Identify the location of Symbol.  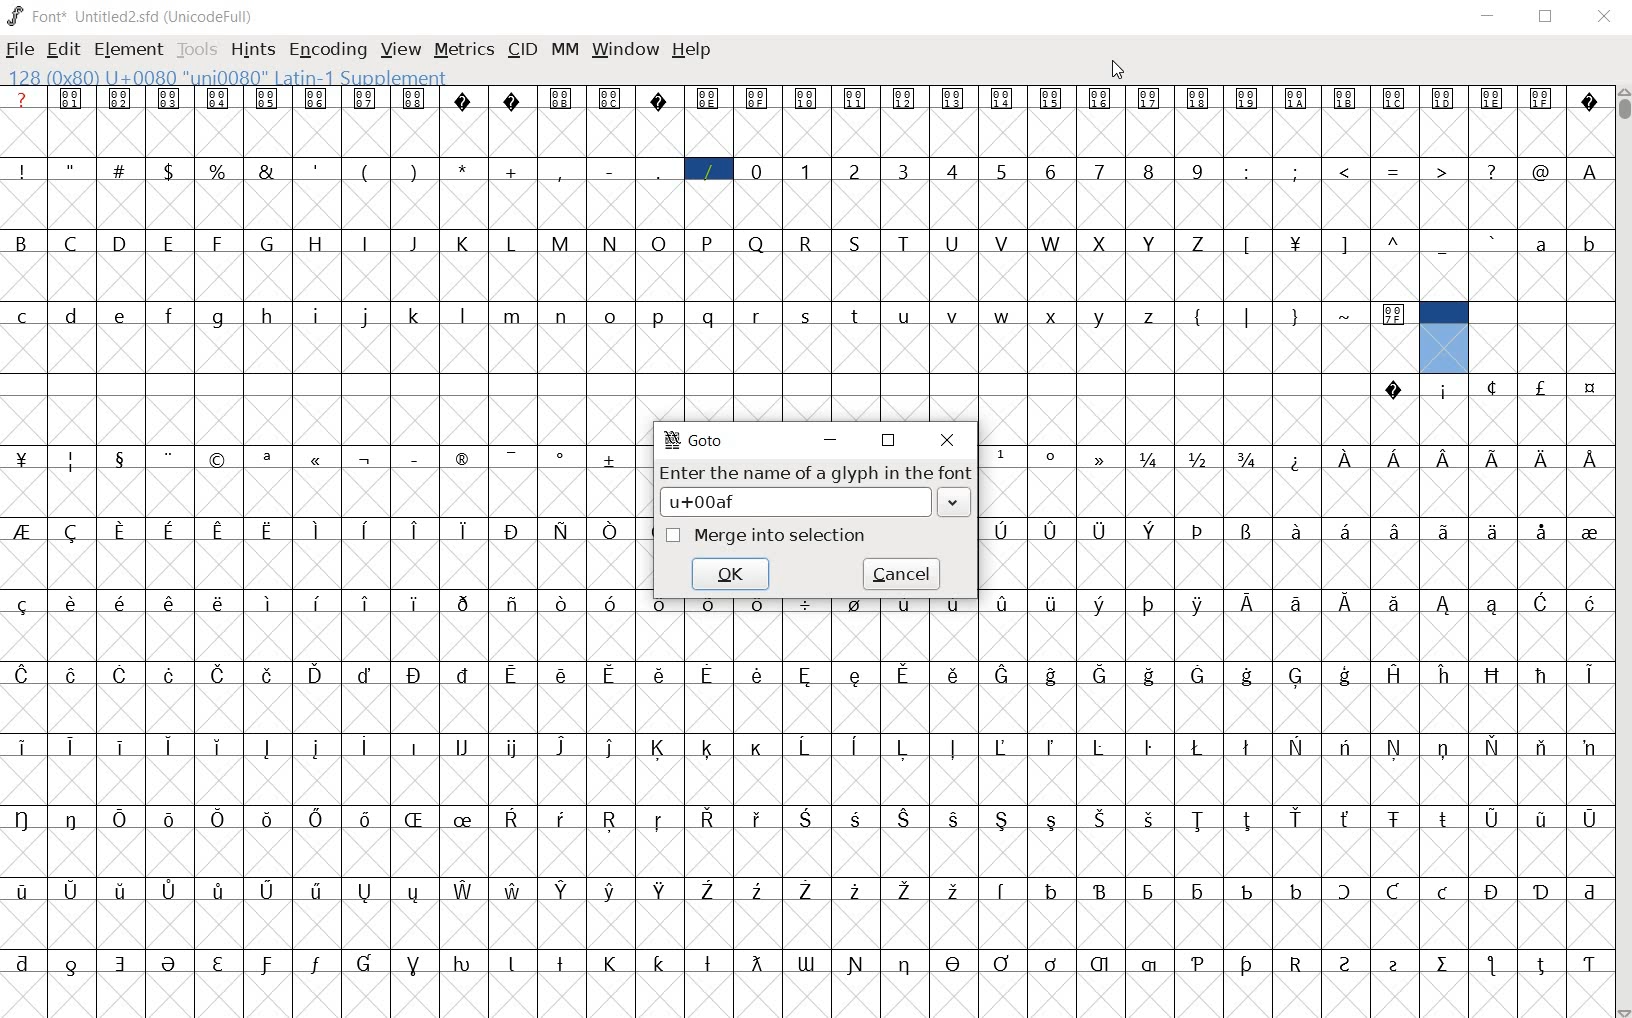
(1006, 99).